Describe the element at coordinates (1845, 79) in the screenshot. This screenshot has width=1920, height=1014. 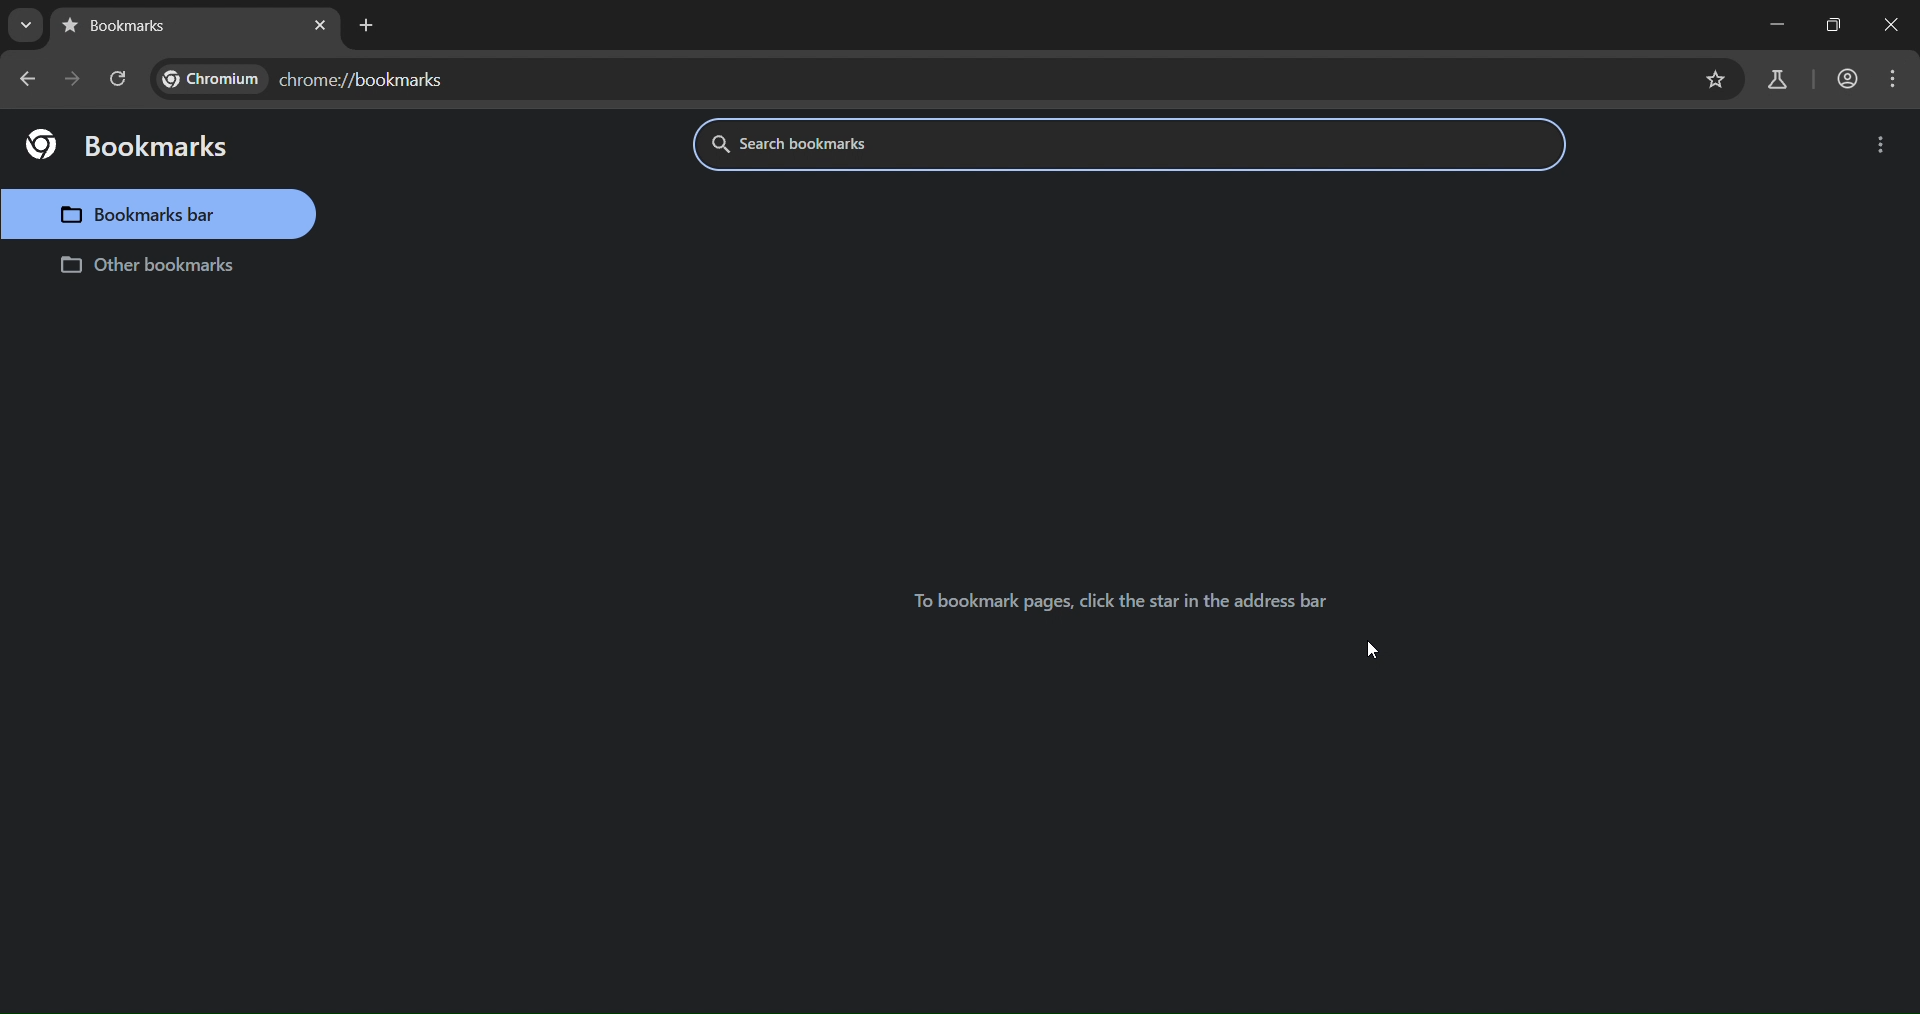
I see `account` at that location.